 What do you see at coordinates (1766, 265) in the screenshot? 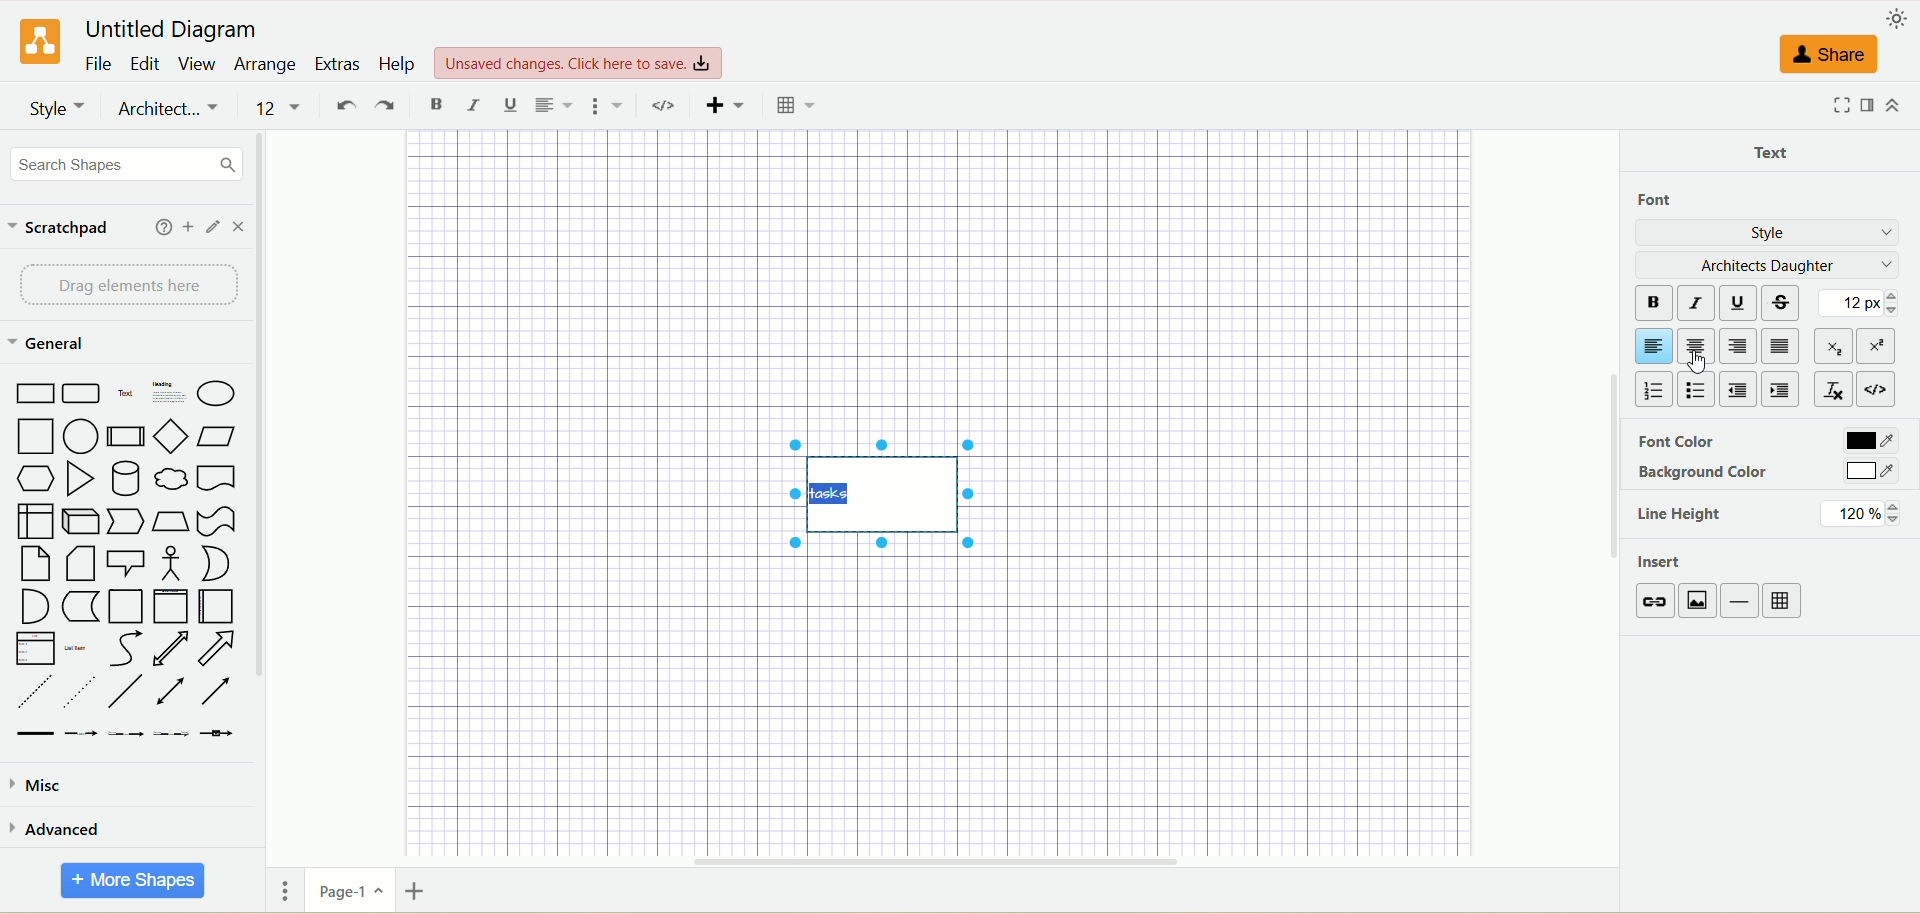
I see `architects daughter` at bounding box center [1766, 265].